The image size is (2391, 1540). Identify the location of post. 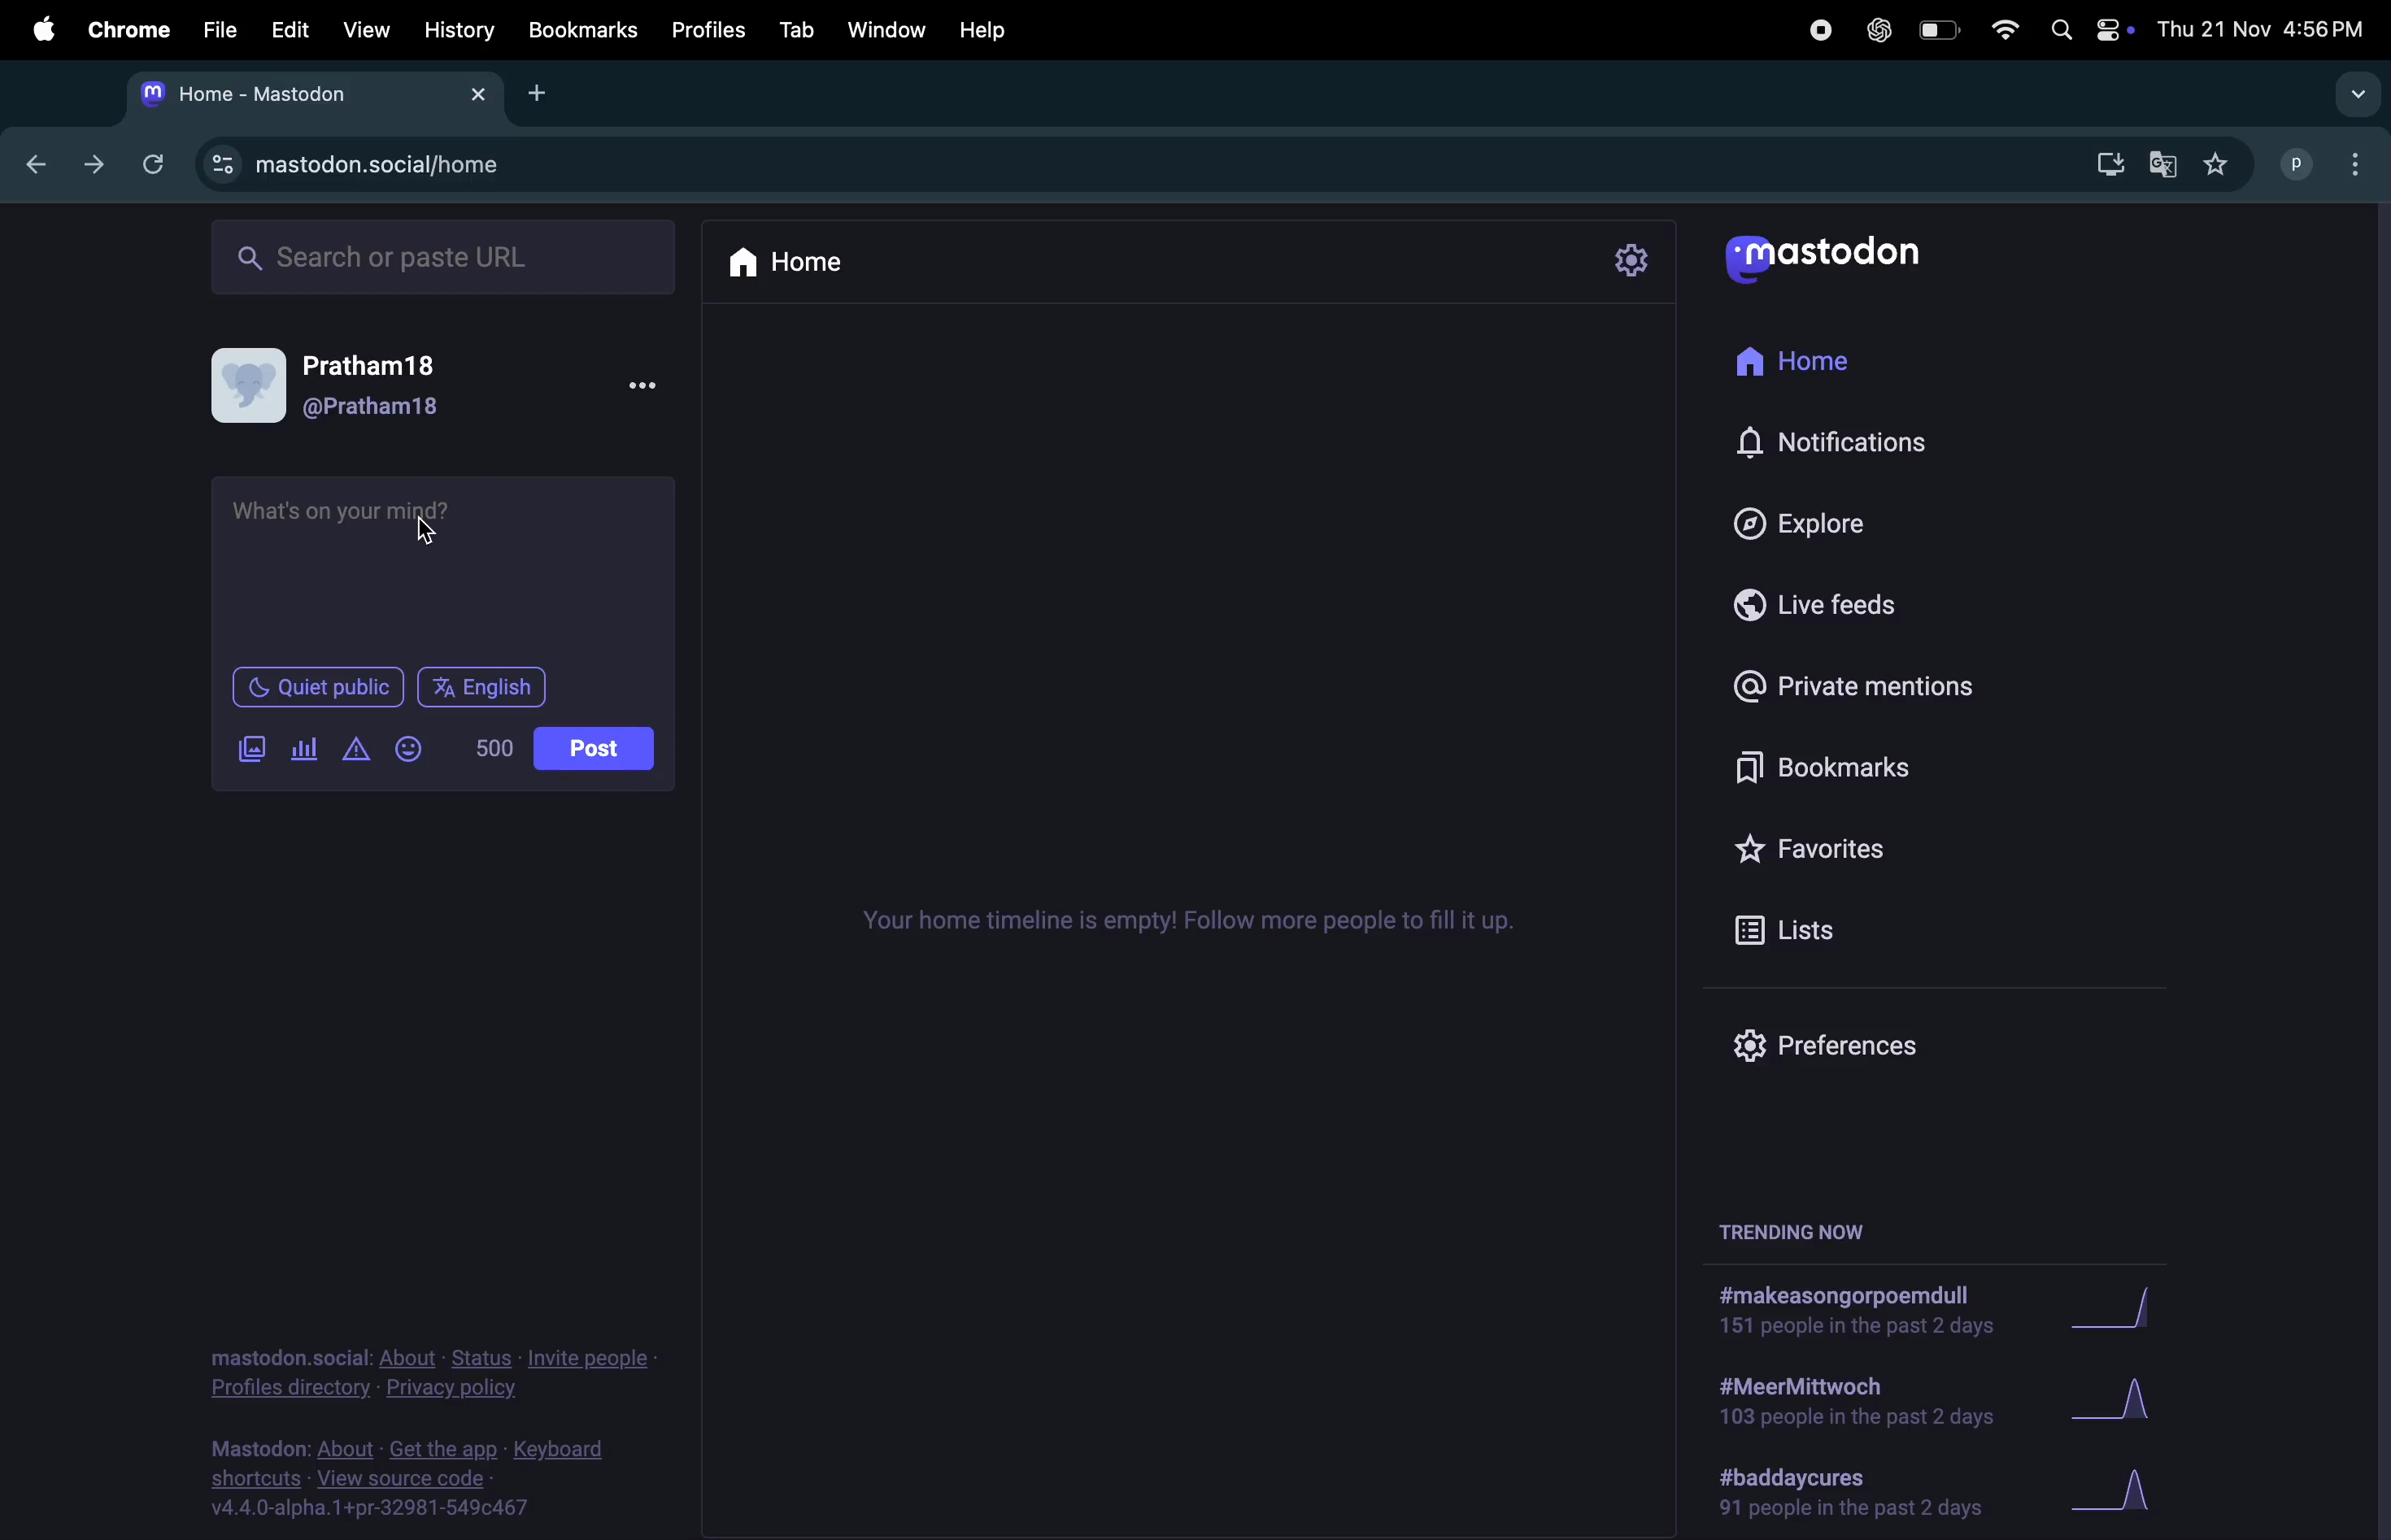
(594, 750).